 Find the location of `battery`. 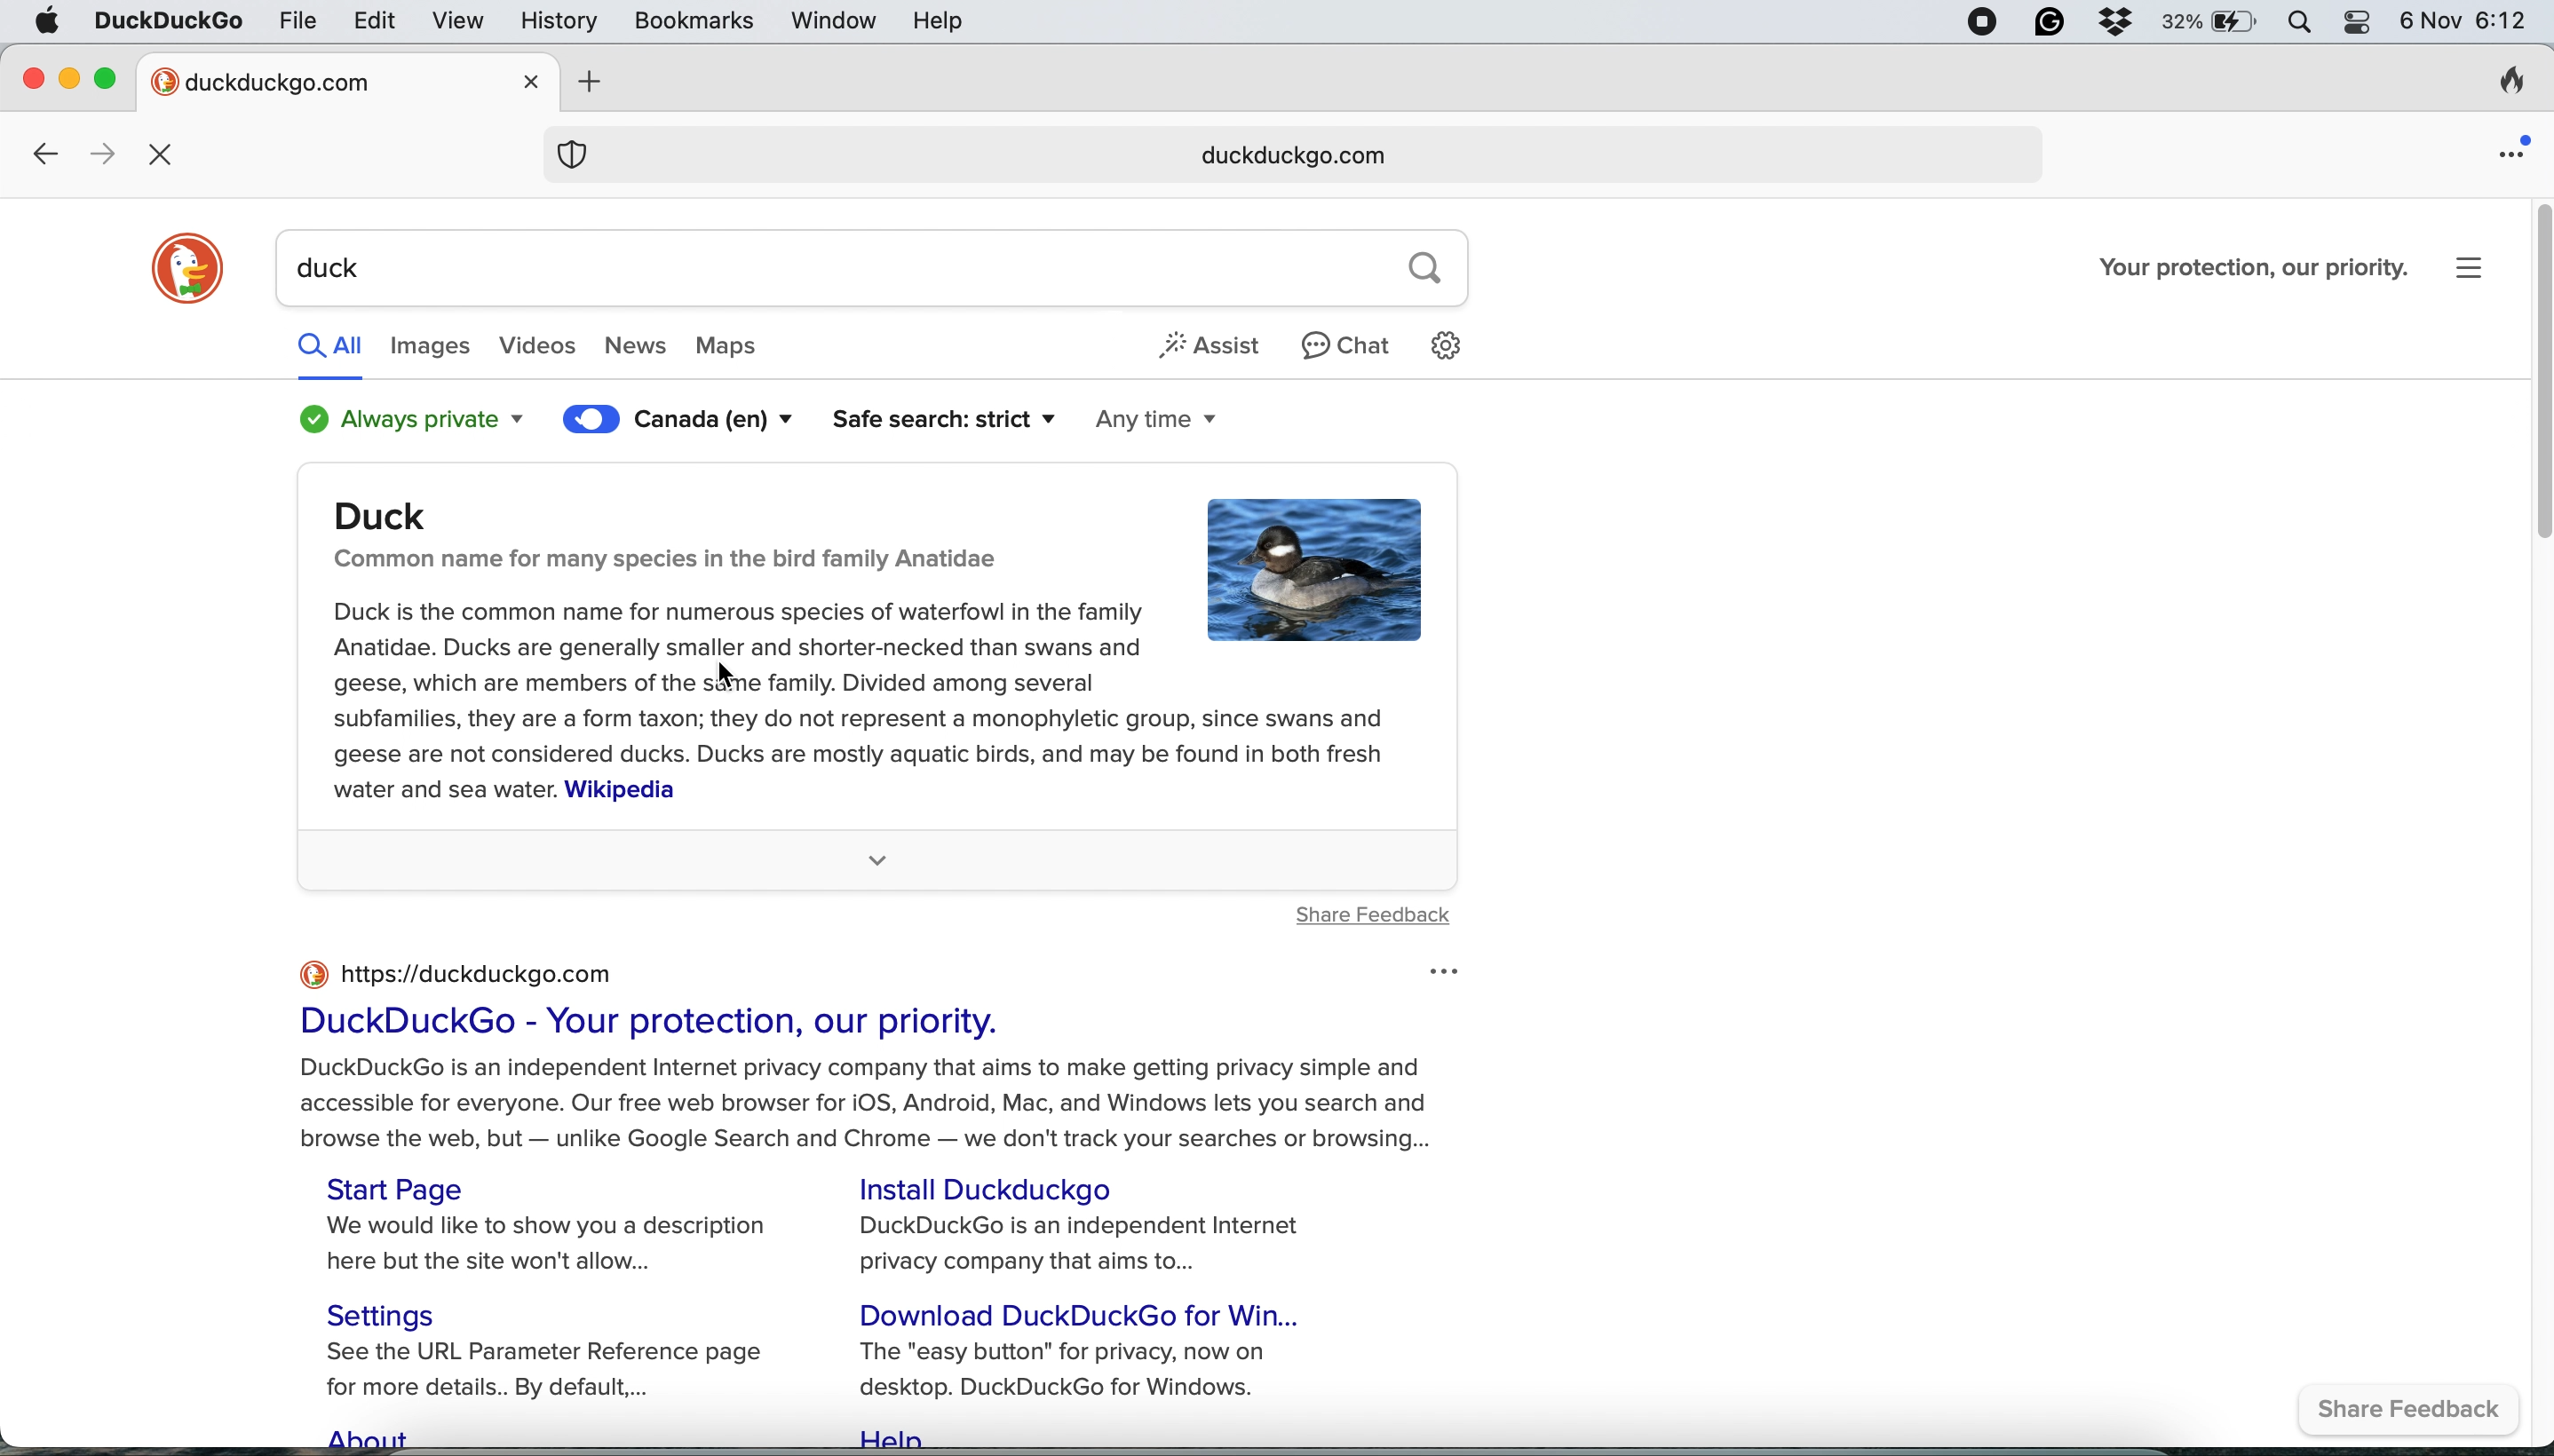

battery is located at coordinates (2210, 23).